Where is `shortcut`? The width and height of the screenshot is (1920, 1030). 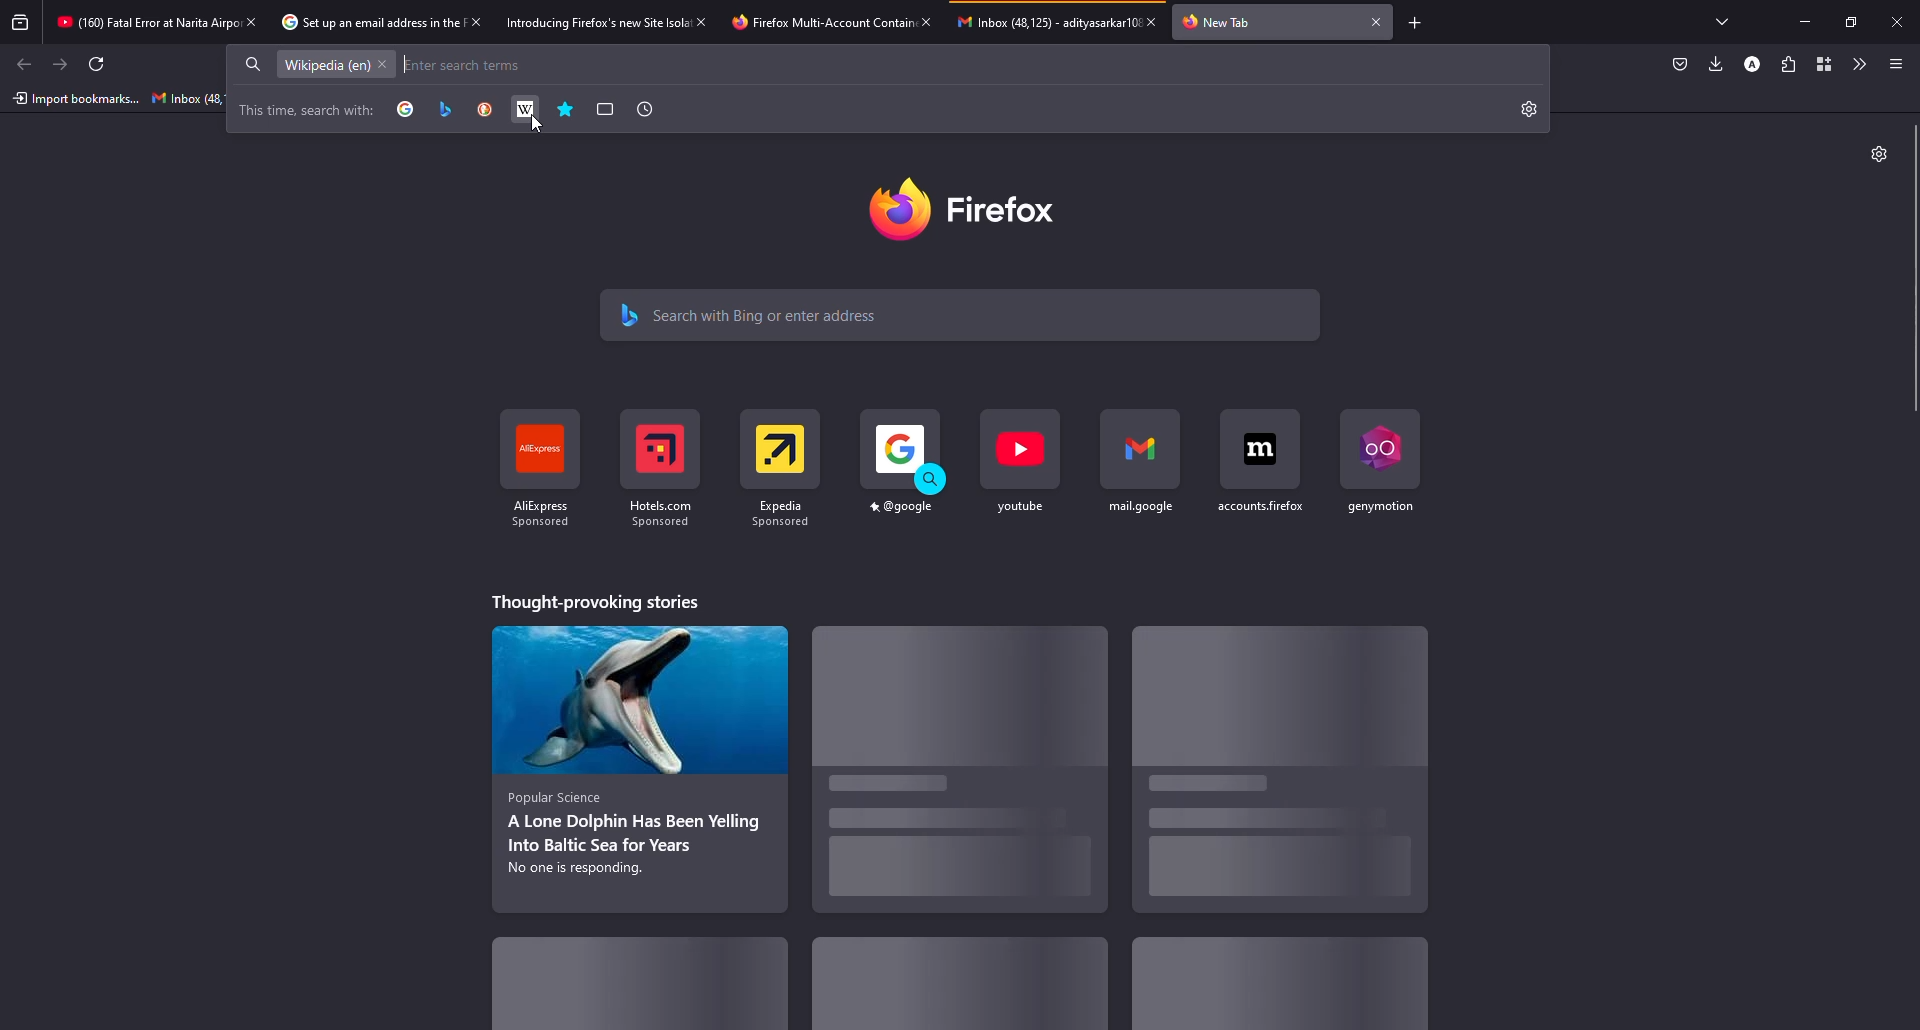
shortcut is located at coordinates (542, 466).